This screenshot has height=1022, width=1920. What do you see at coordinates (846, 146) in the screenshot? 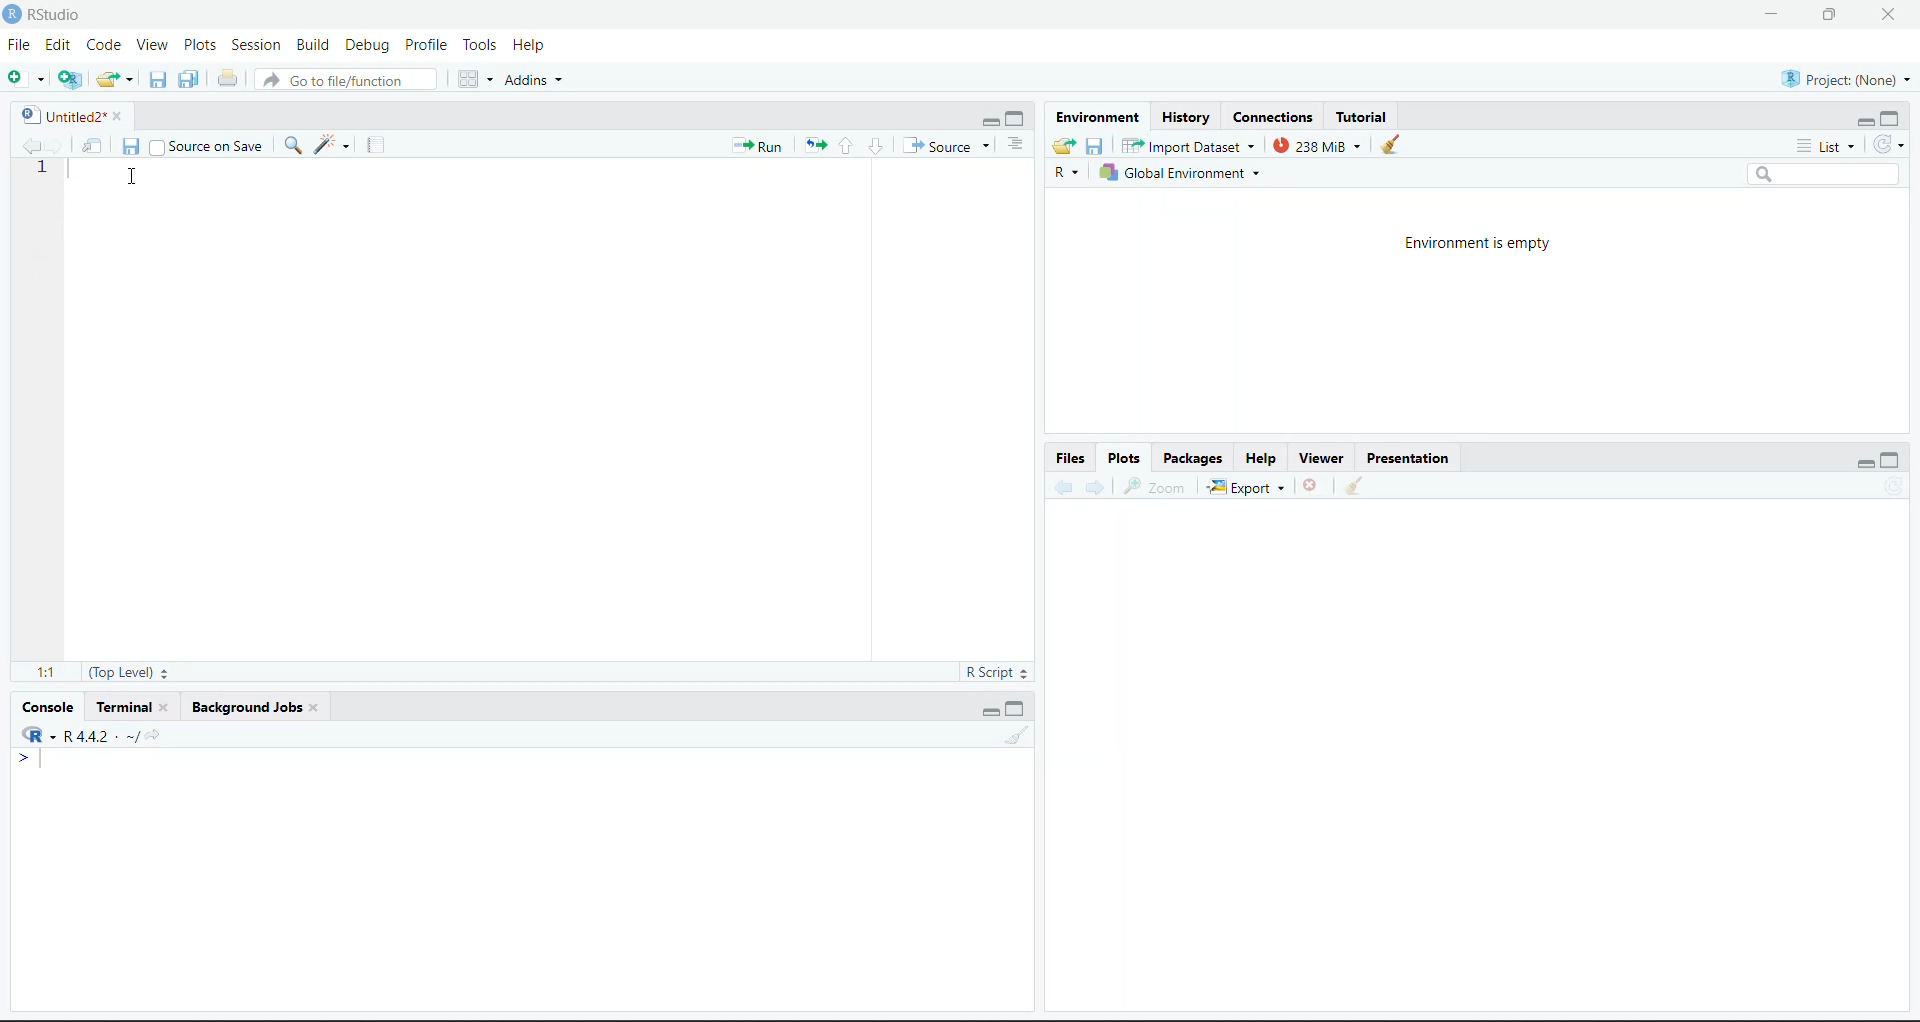
I see `up` at bounding box center [846, 146].